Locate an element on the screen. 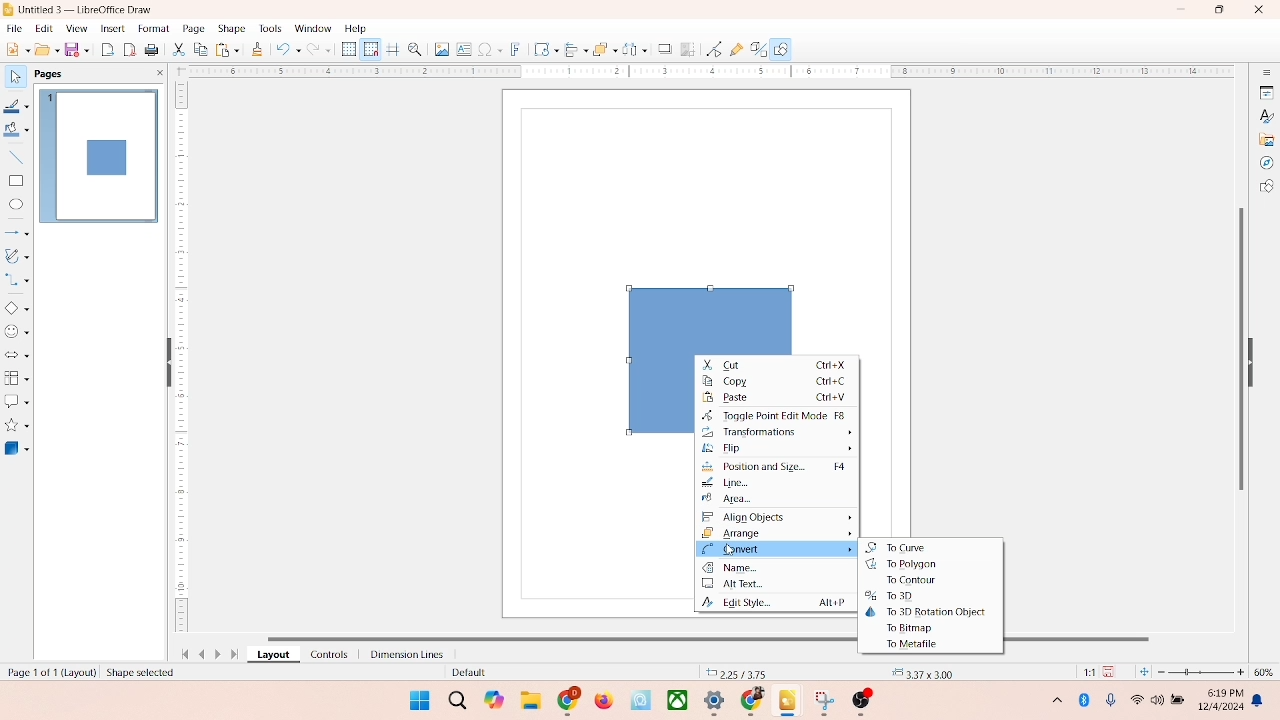  logo is located at coordinates (9, 9).